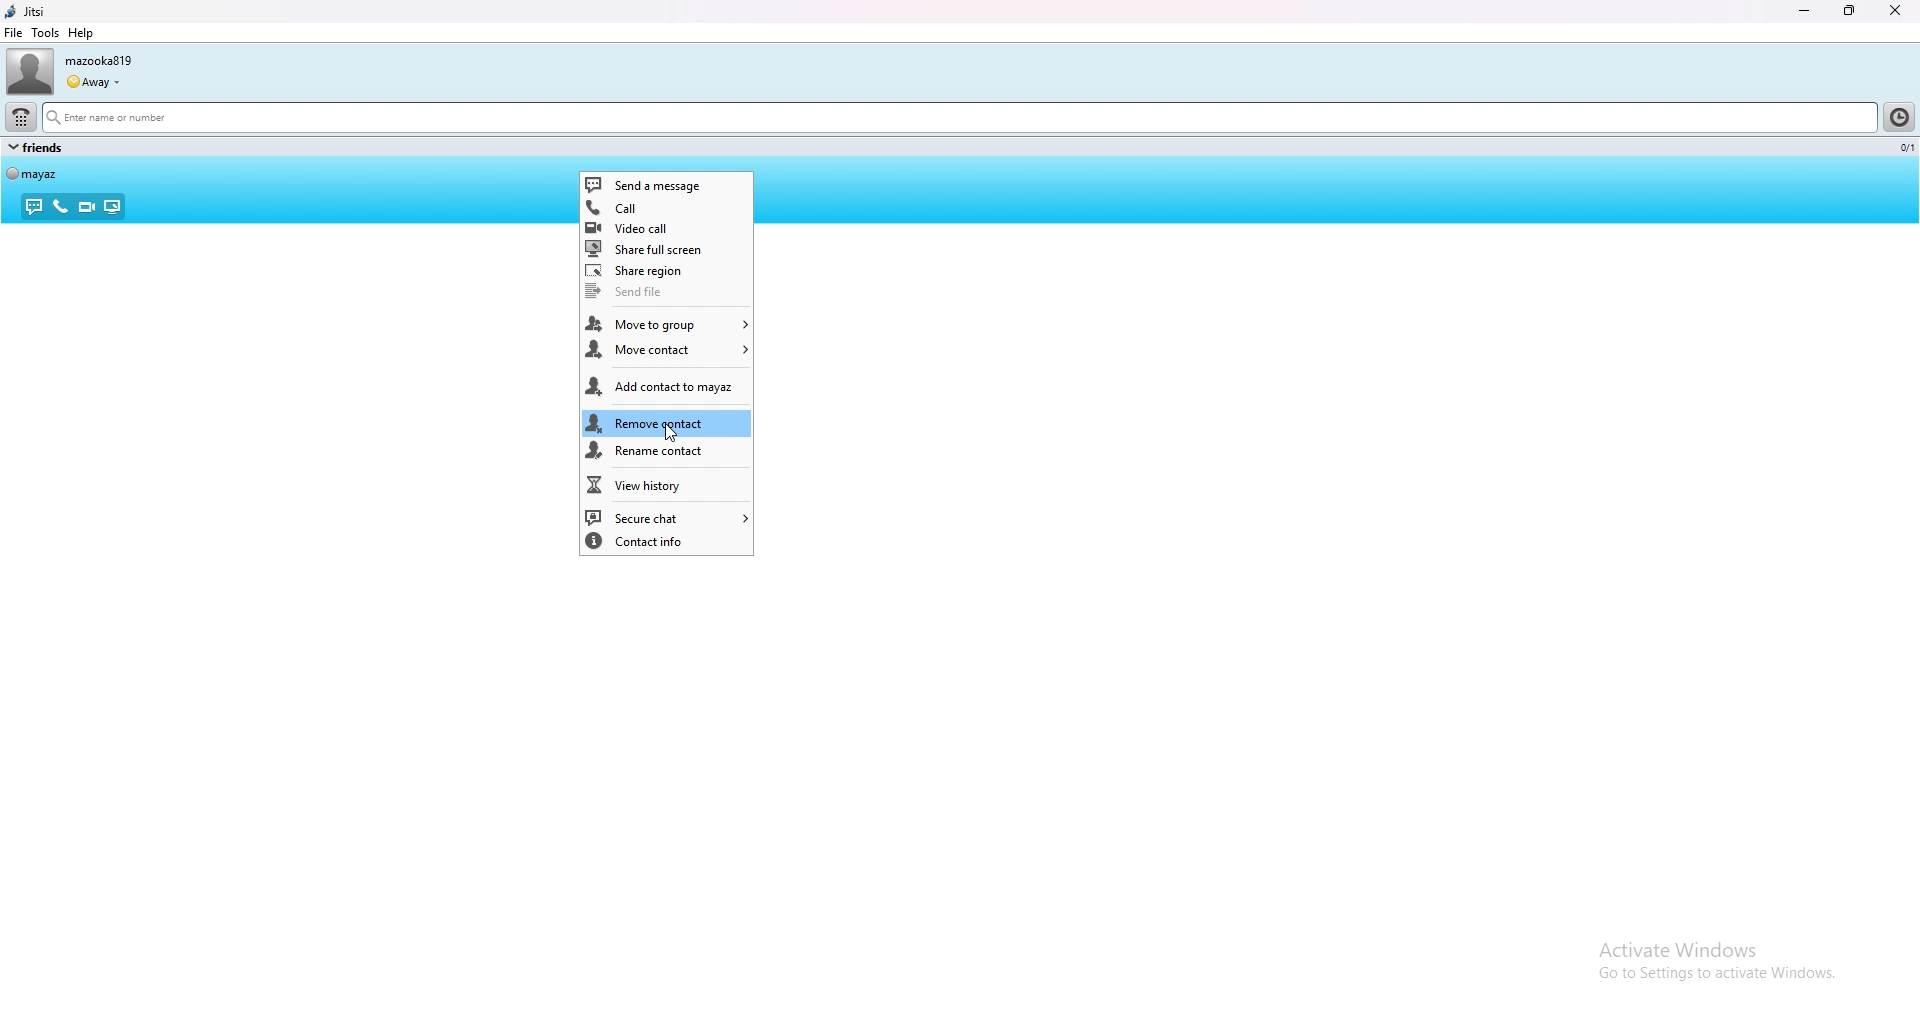 The image size is (1920, 1030). What do you see at coordinates (666, 206) in the screenshot?
I see `call` at bounding box center [666, 206].